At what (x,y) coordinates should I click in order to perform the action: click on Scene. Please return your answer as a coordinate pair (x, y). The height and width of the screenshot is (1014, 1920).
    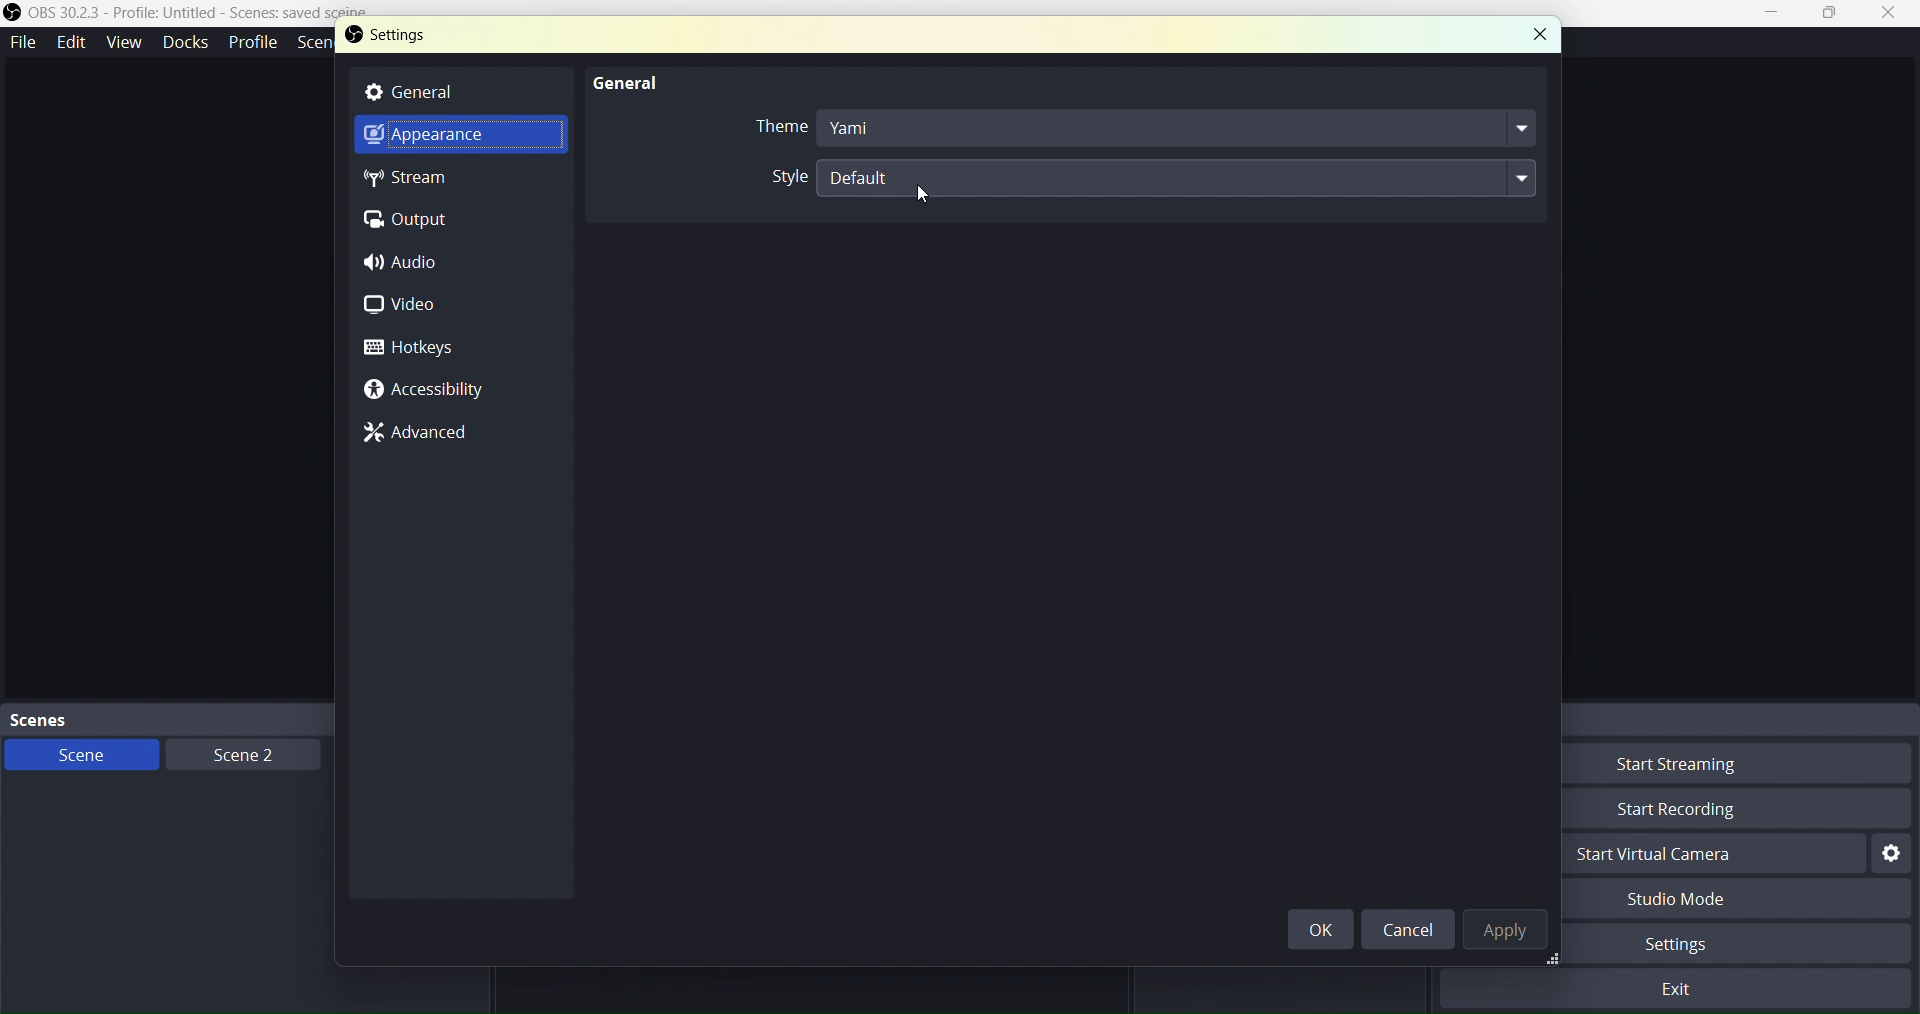
    Looking at the image, I should click on (79, 755).